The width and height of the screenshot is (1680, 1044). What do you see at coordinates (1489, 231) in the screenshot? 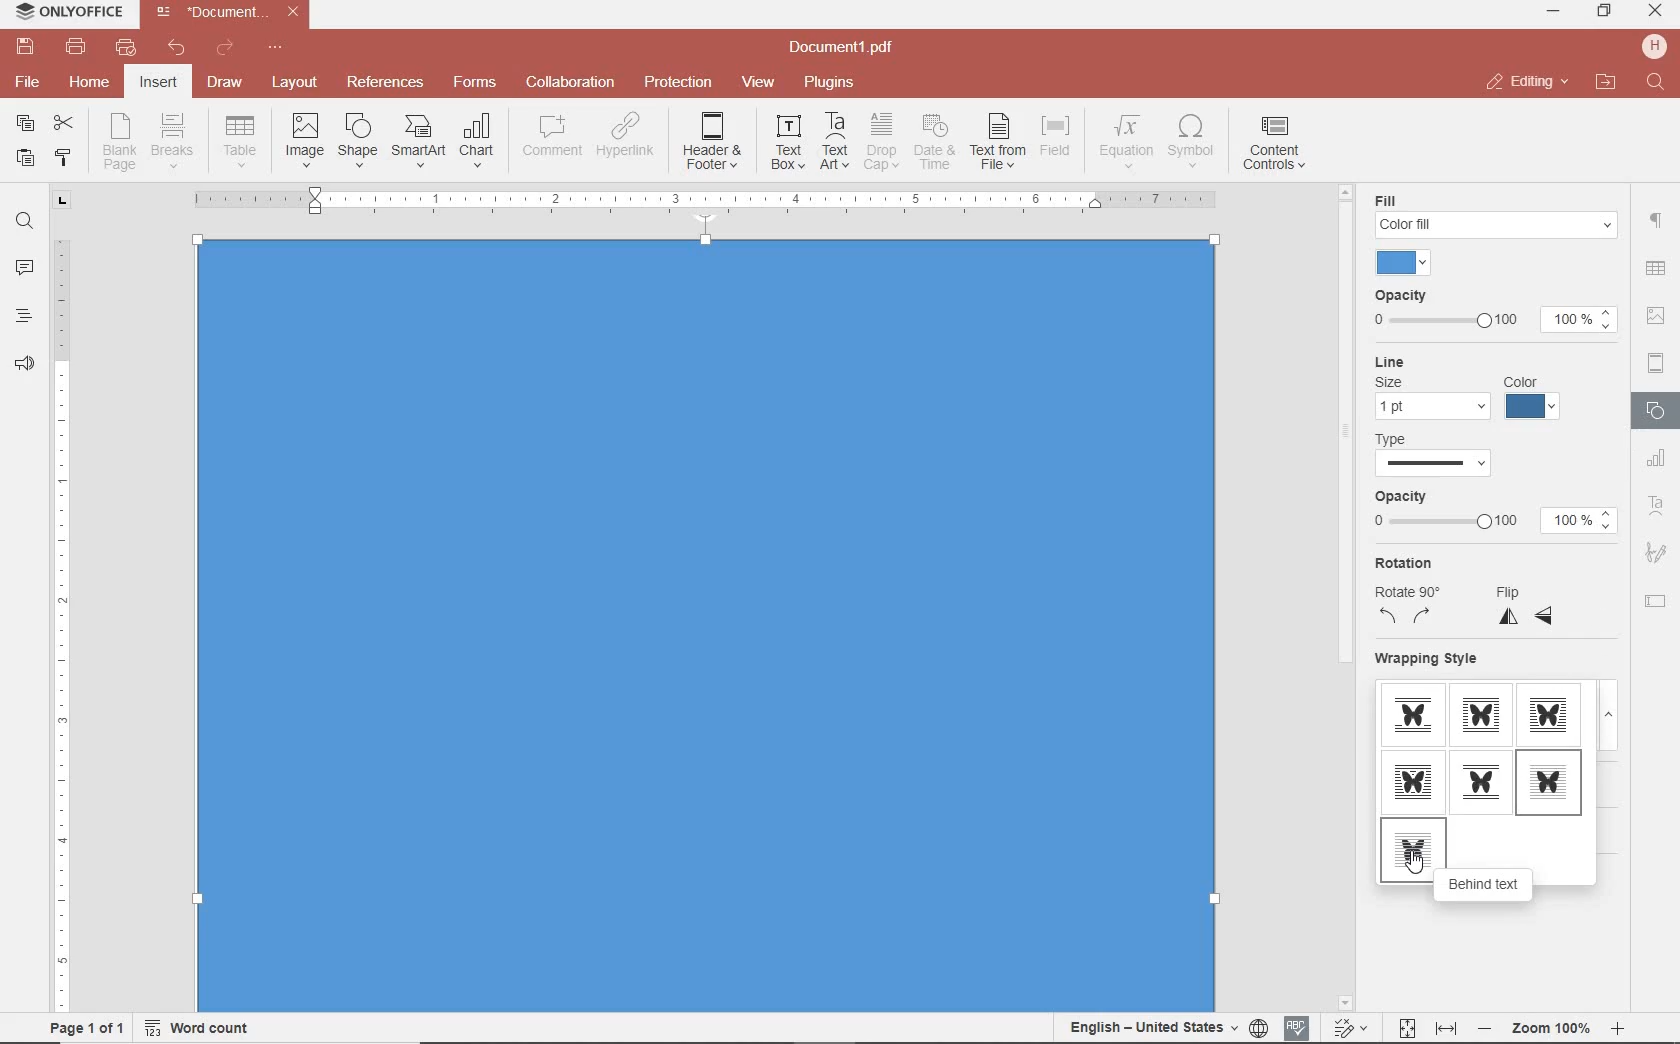
I see `FILL SETTINGS` at bounding box center [1489, 231].